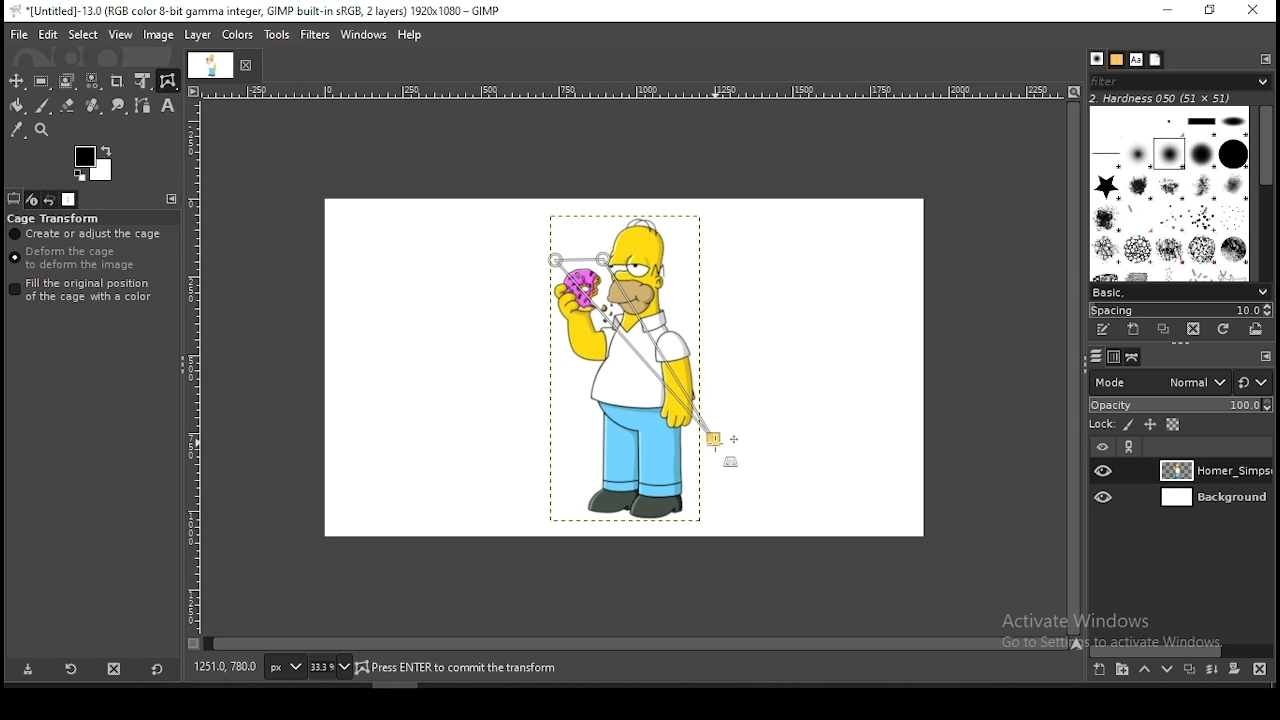  I want to click on filter brushes, so click(1181, 83).